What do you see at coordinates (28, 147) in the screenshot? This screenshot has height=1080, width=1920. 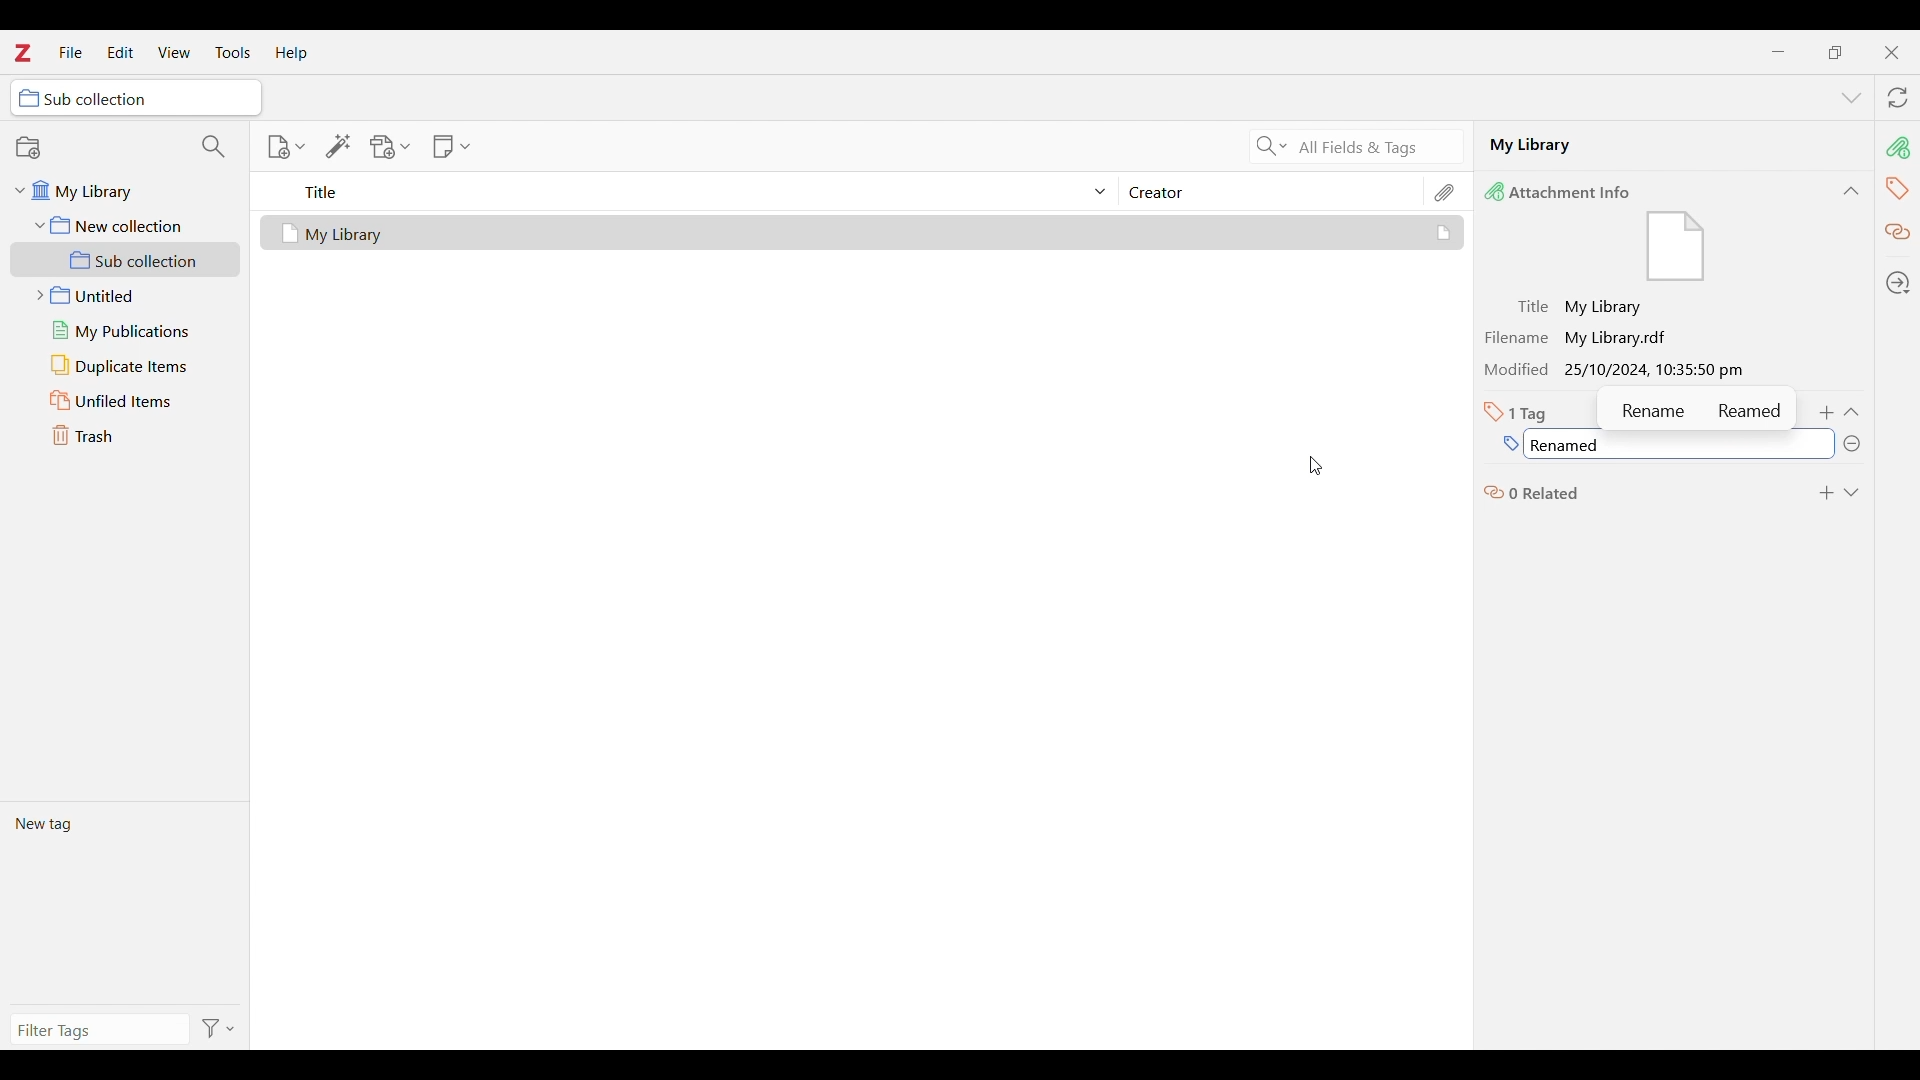 I see `New collection` at bounding box center [28, 147].